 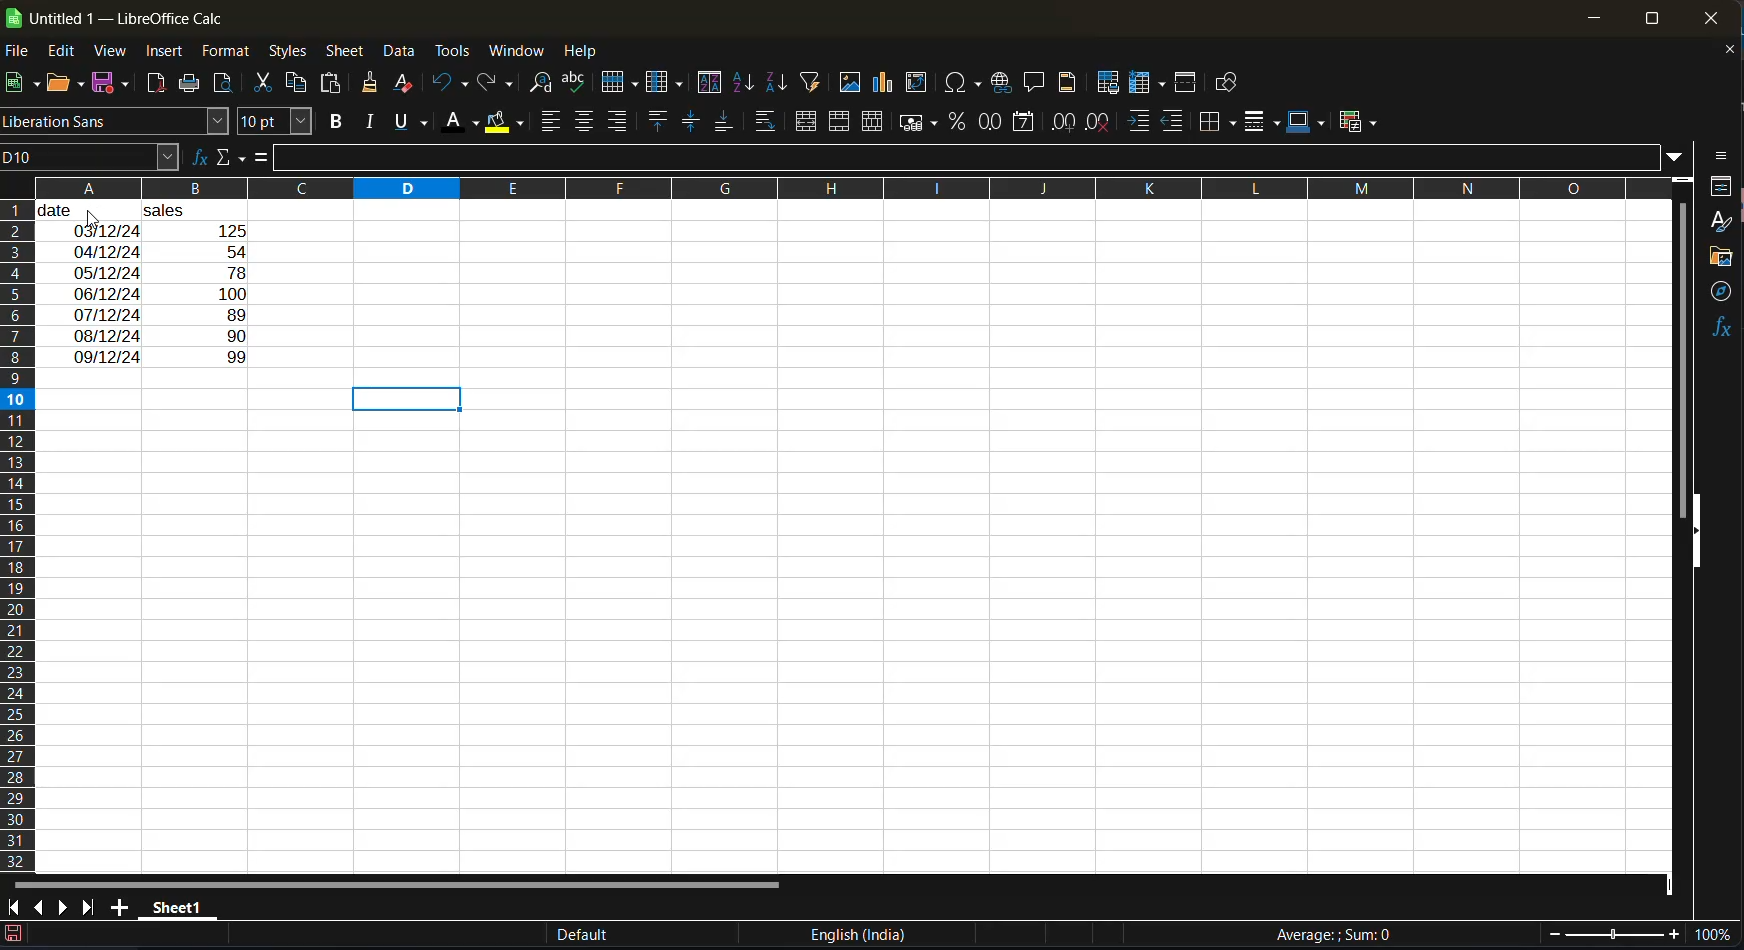 What do you see at coordinates (1036, 84) in the screenshot?
I see `insert comment` at bounding box center [1036, 84].